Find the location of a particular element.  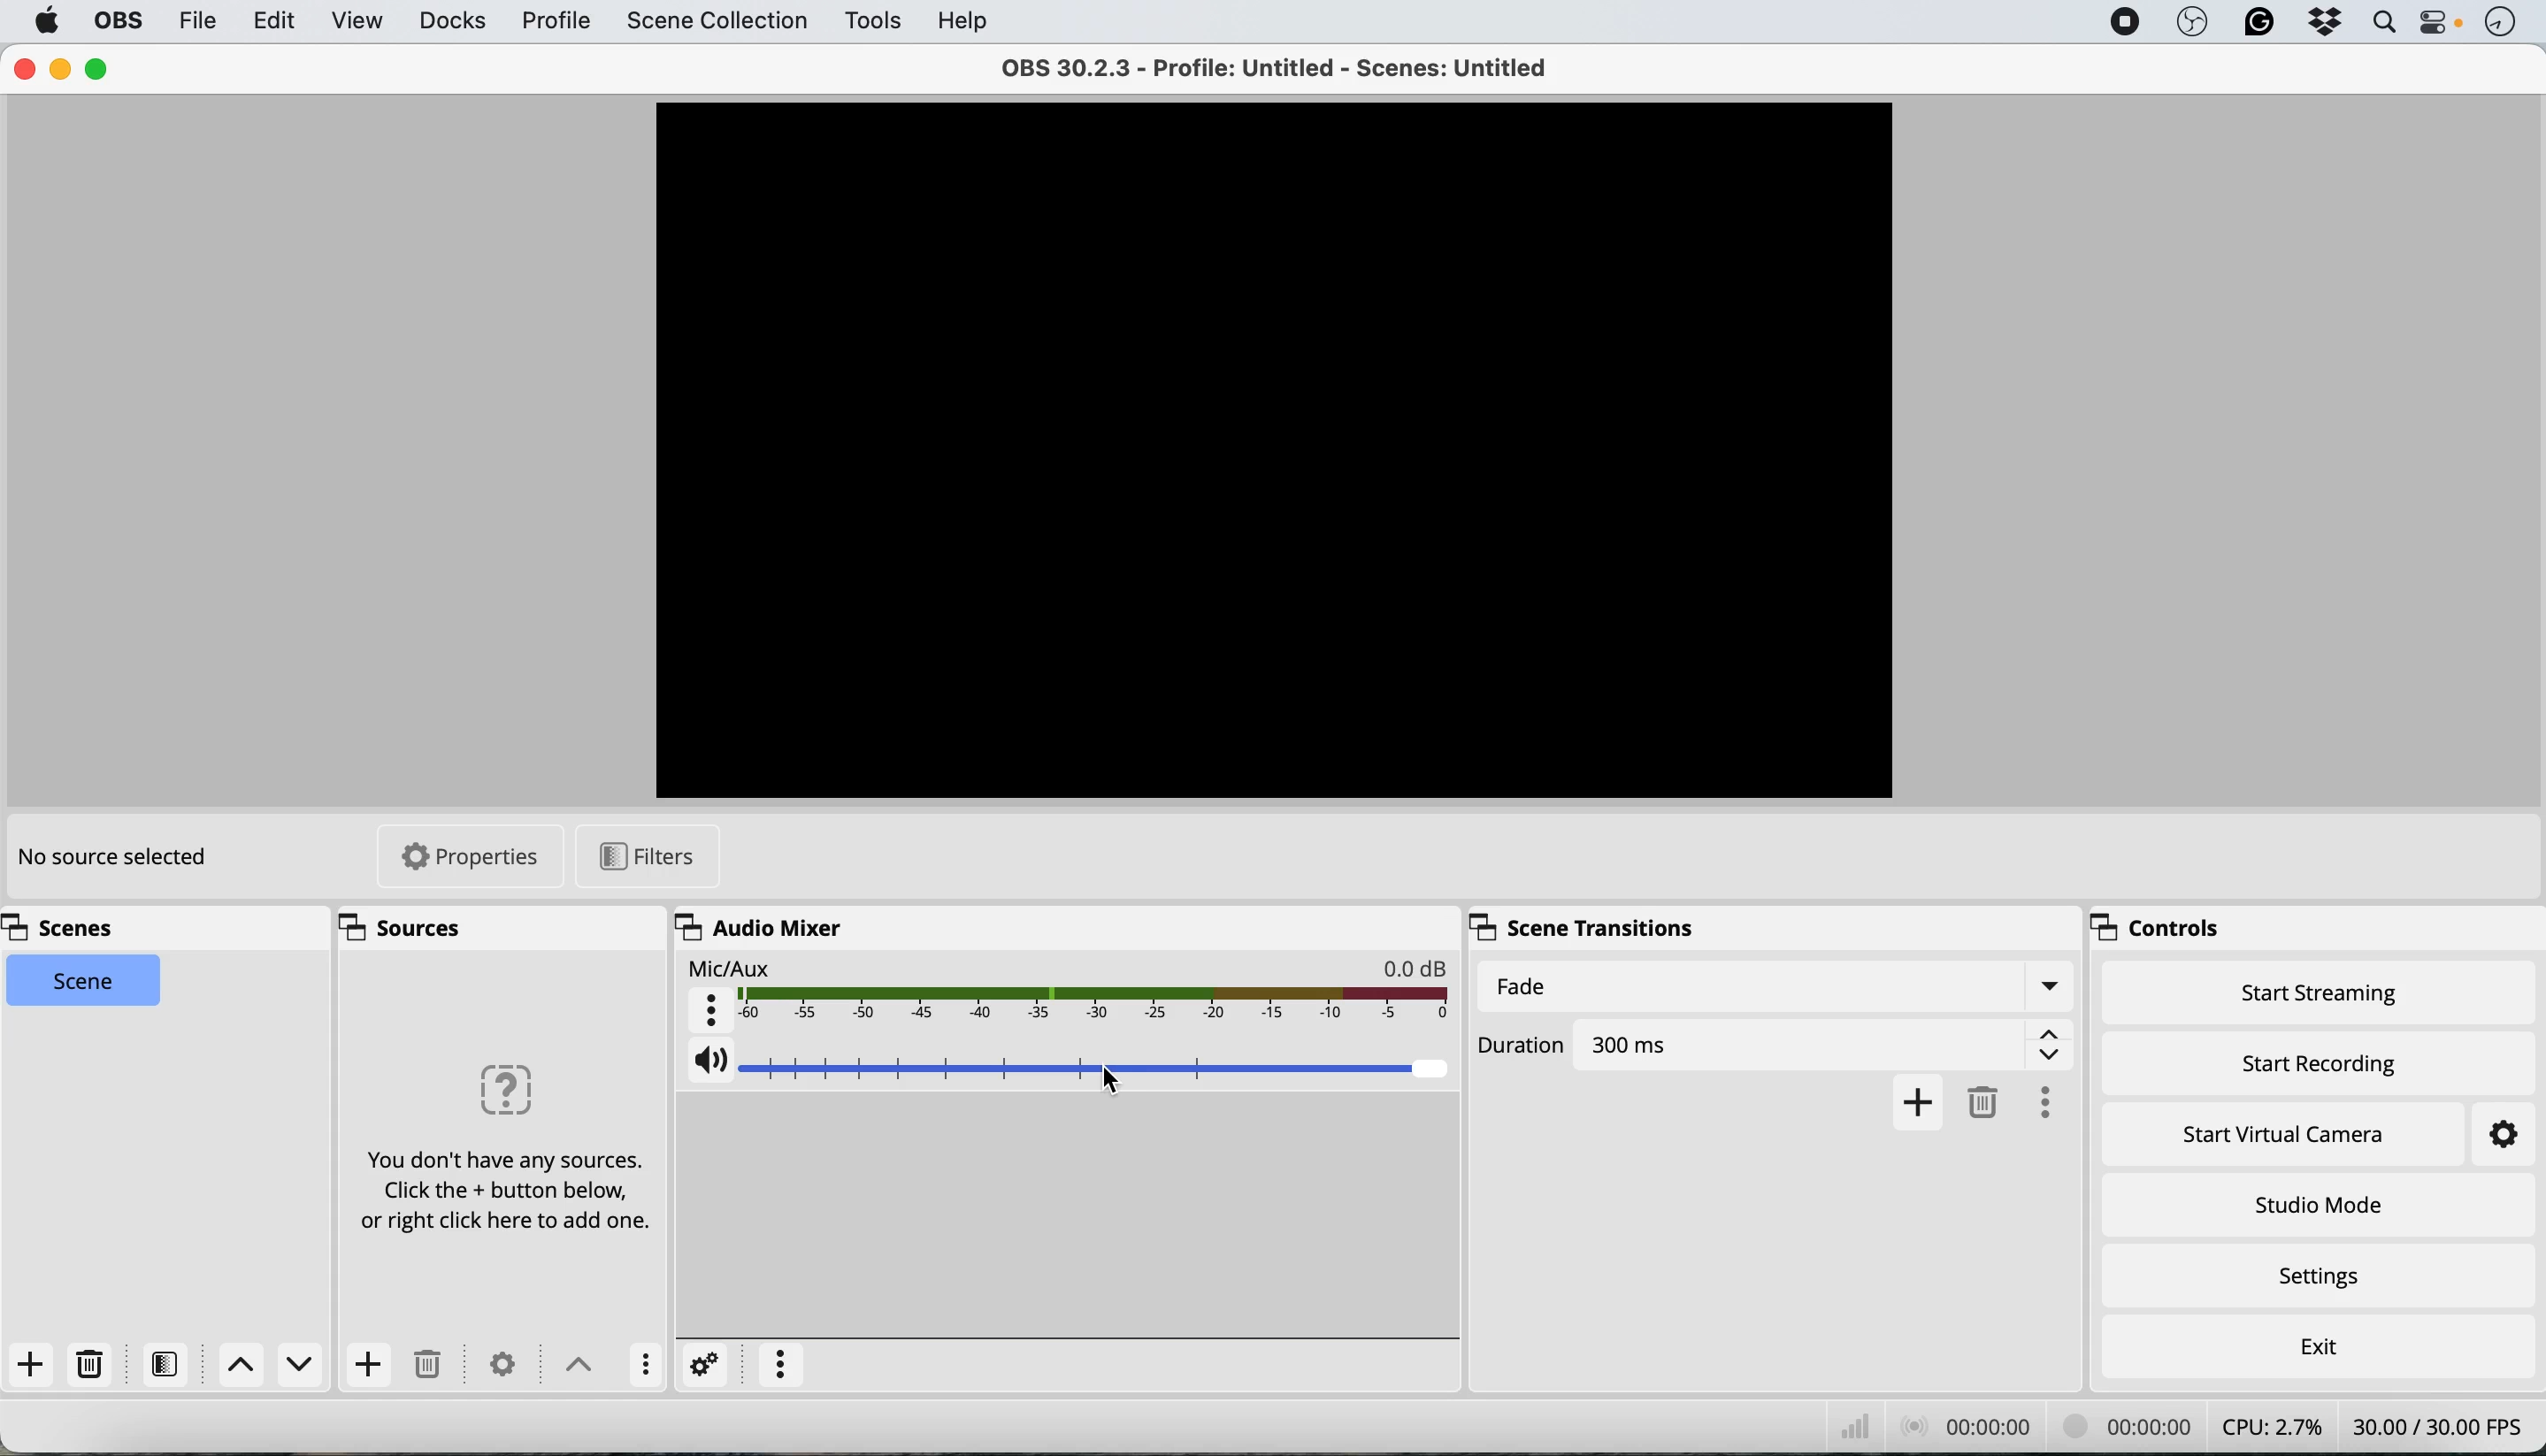

settings is located at coordinates (708, 1362).